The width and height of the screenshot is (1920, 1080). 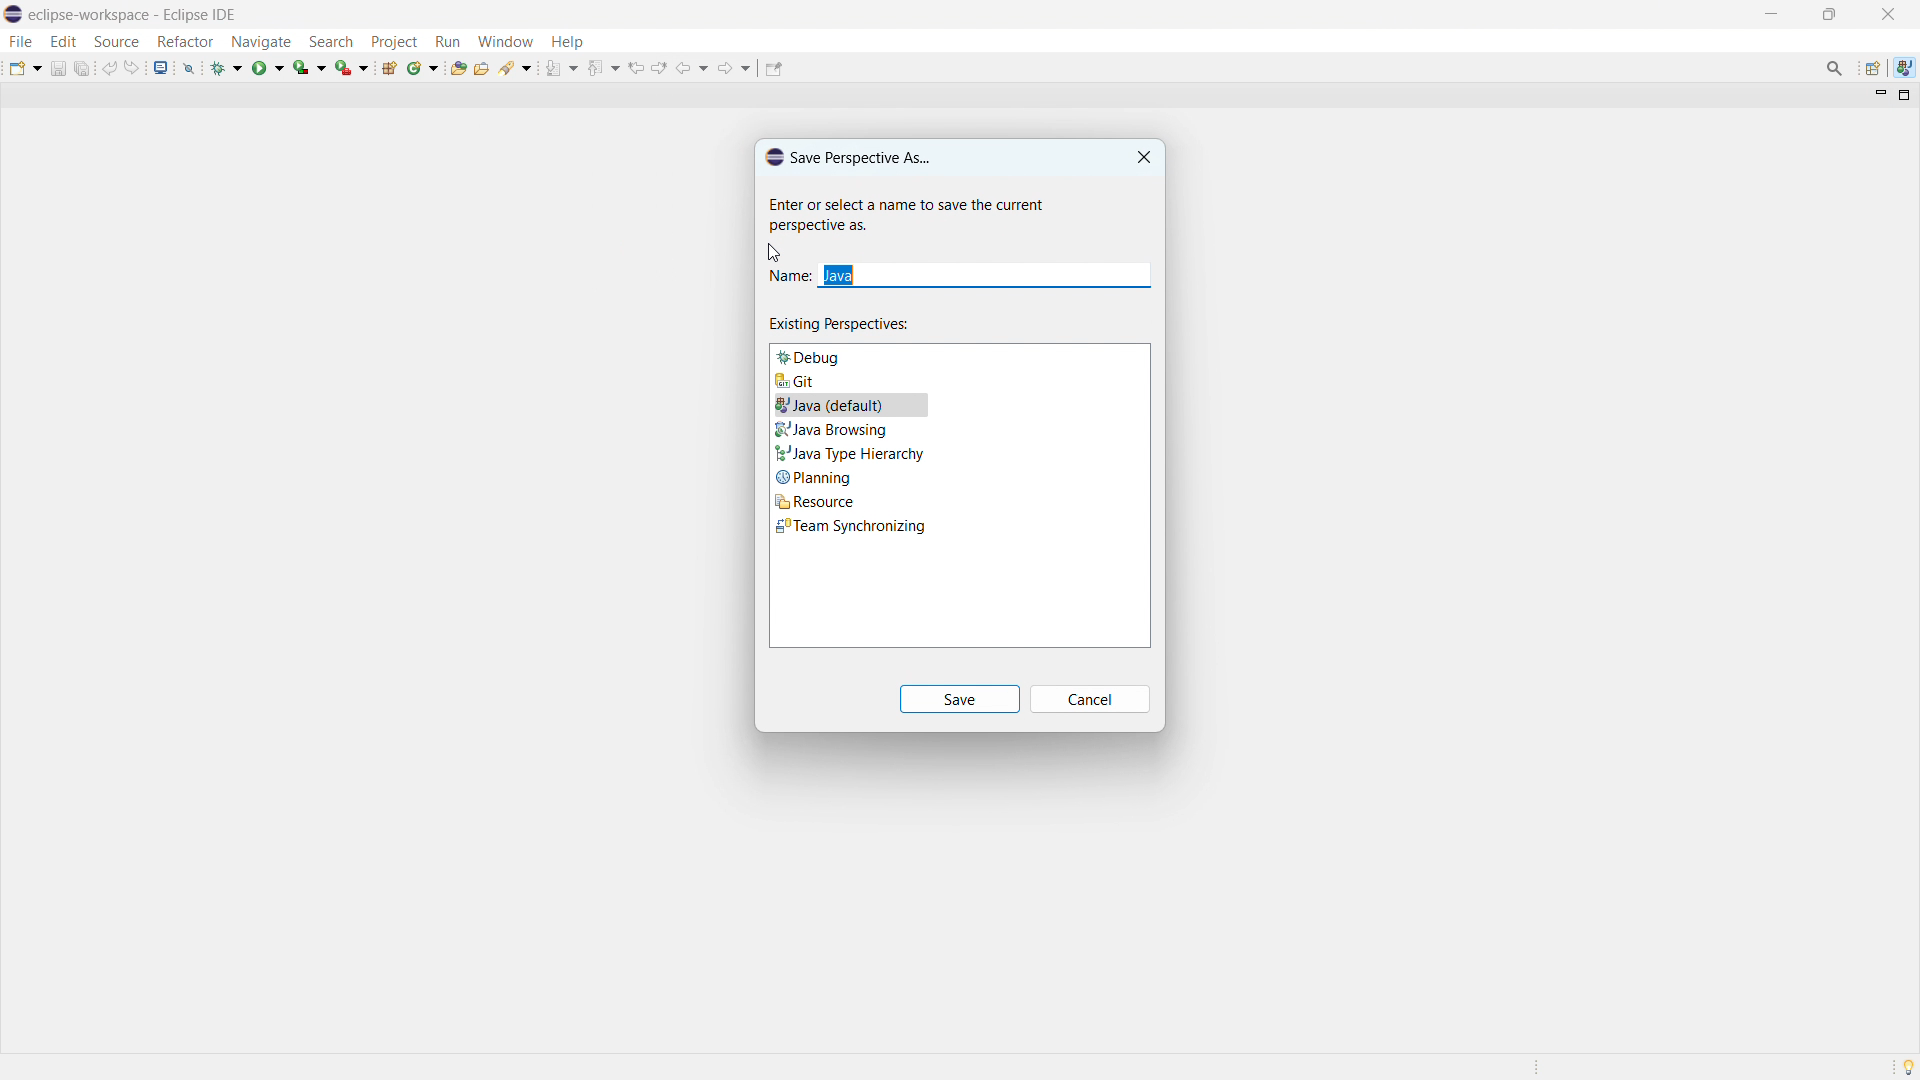 What do you see at coordinates (1829, 13) in the screenshot?
I see `maximize` at bounding box center [1829, 13].